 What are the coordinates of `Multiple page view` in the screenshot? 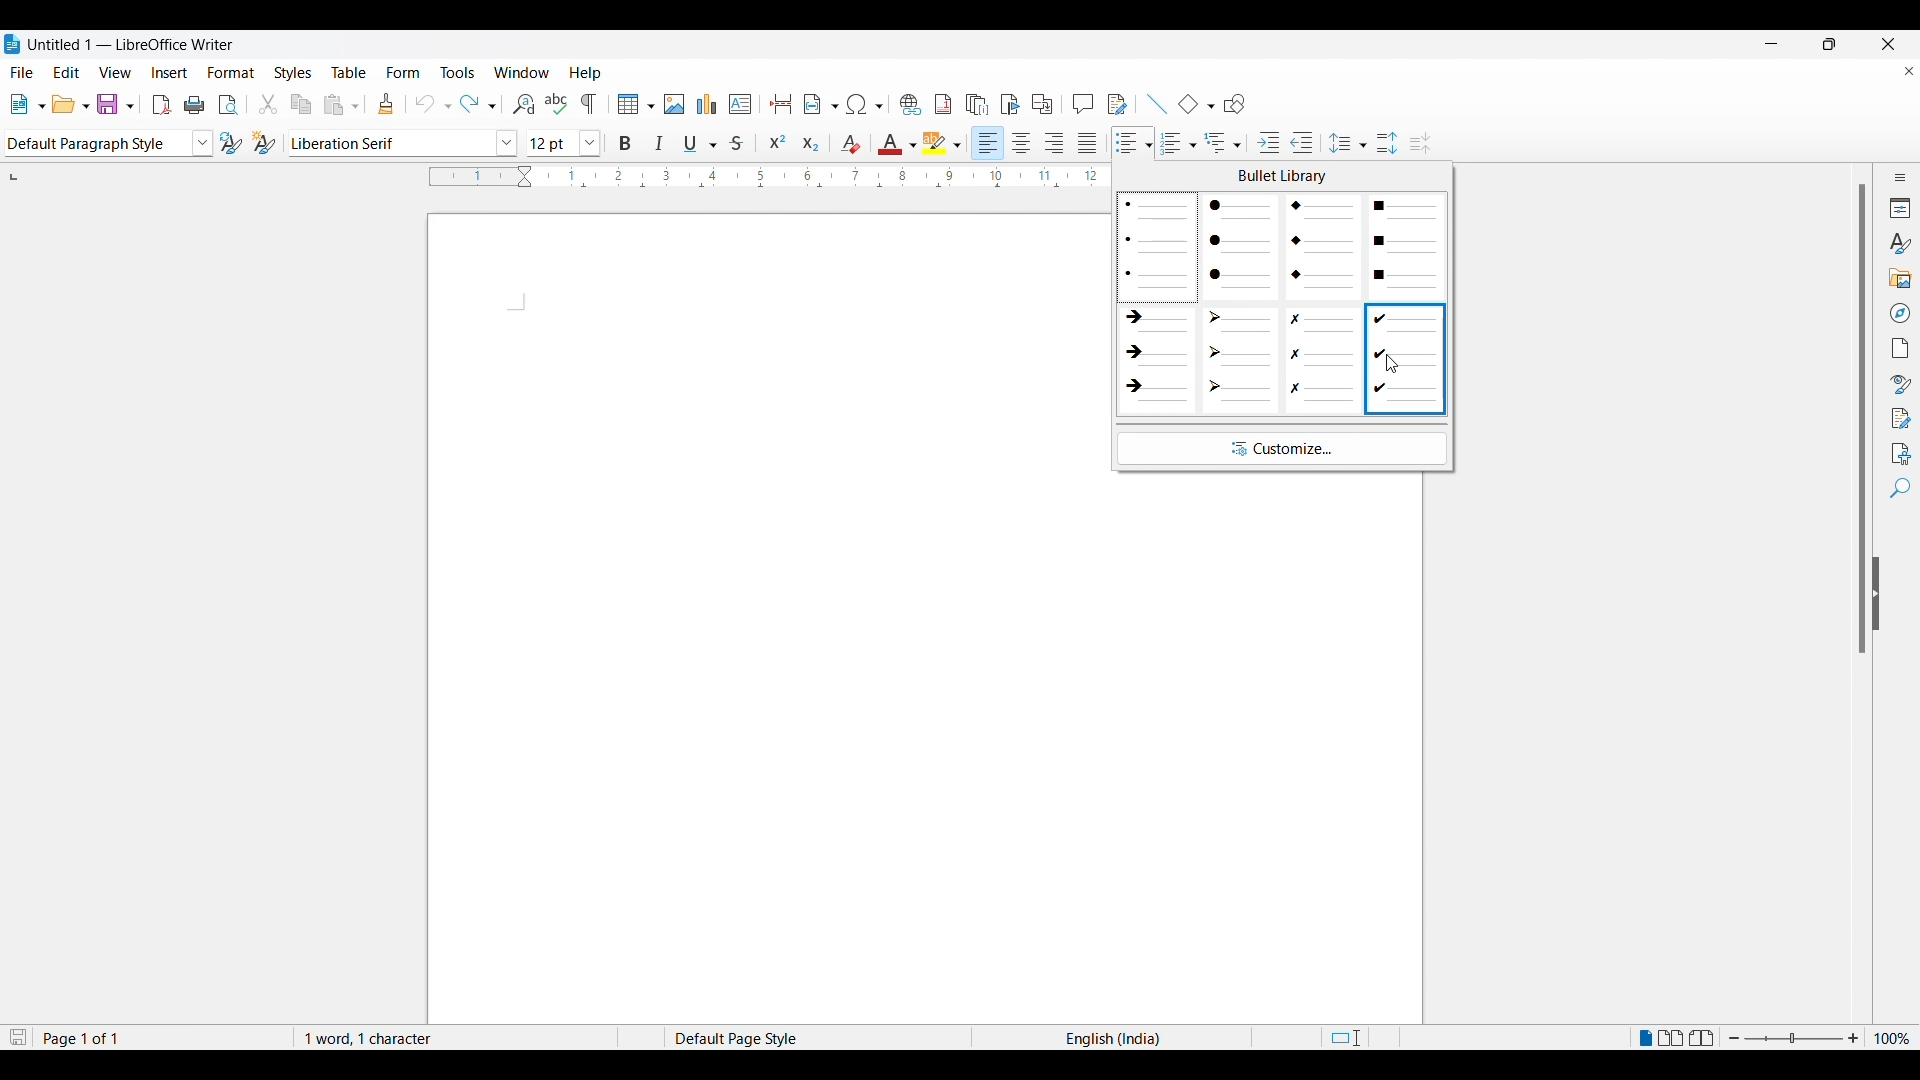 It's located at (1674, 1038).